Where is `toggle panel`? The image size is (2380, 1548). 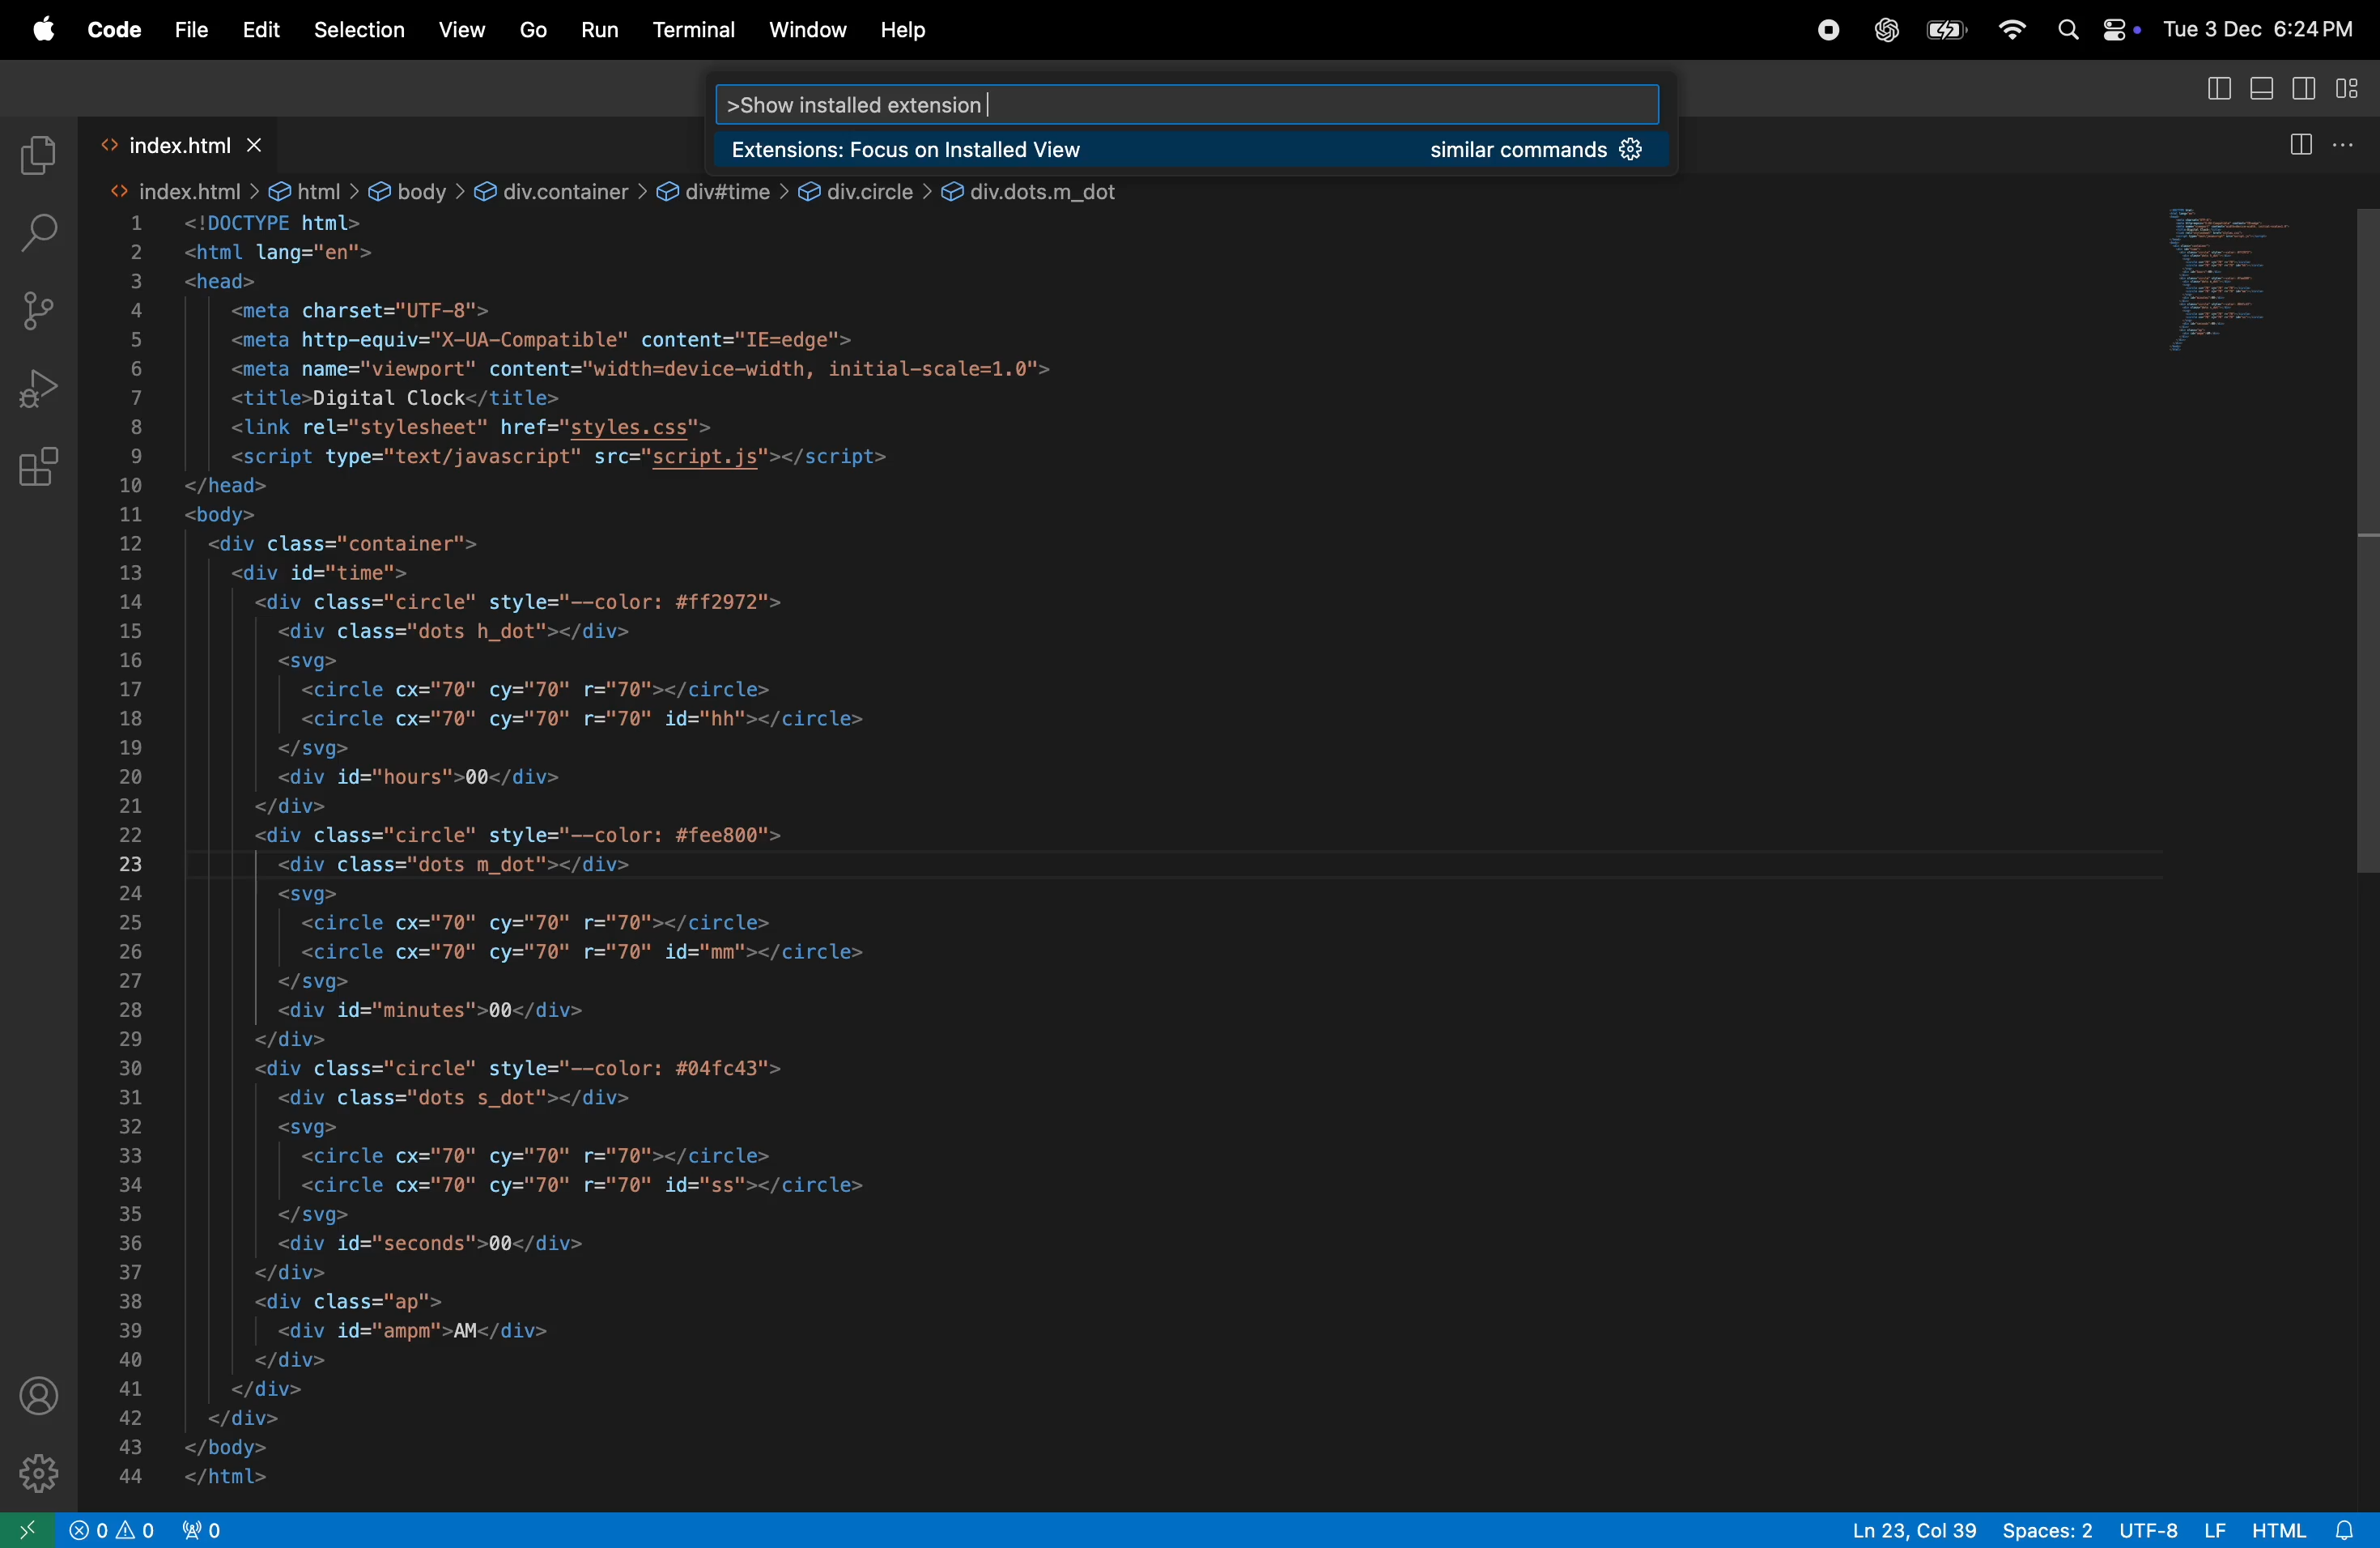 toggle panel is located at coordinates (2264, 88).